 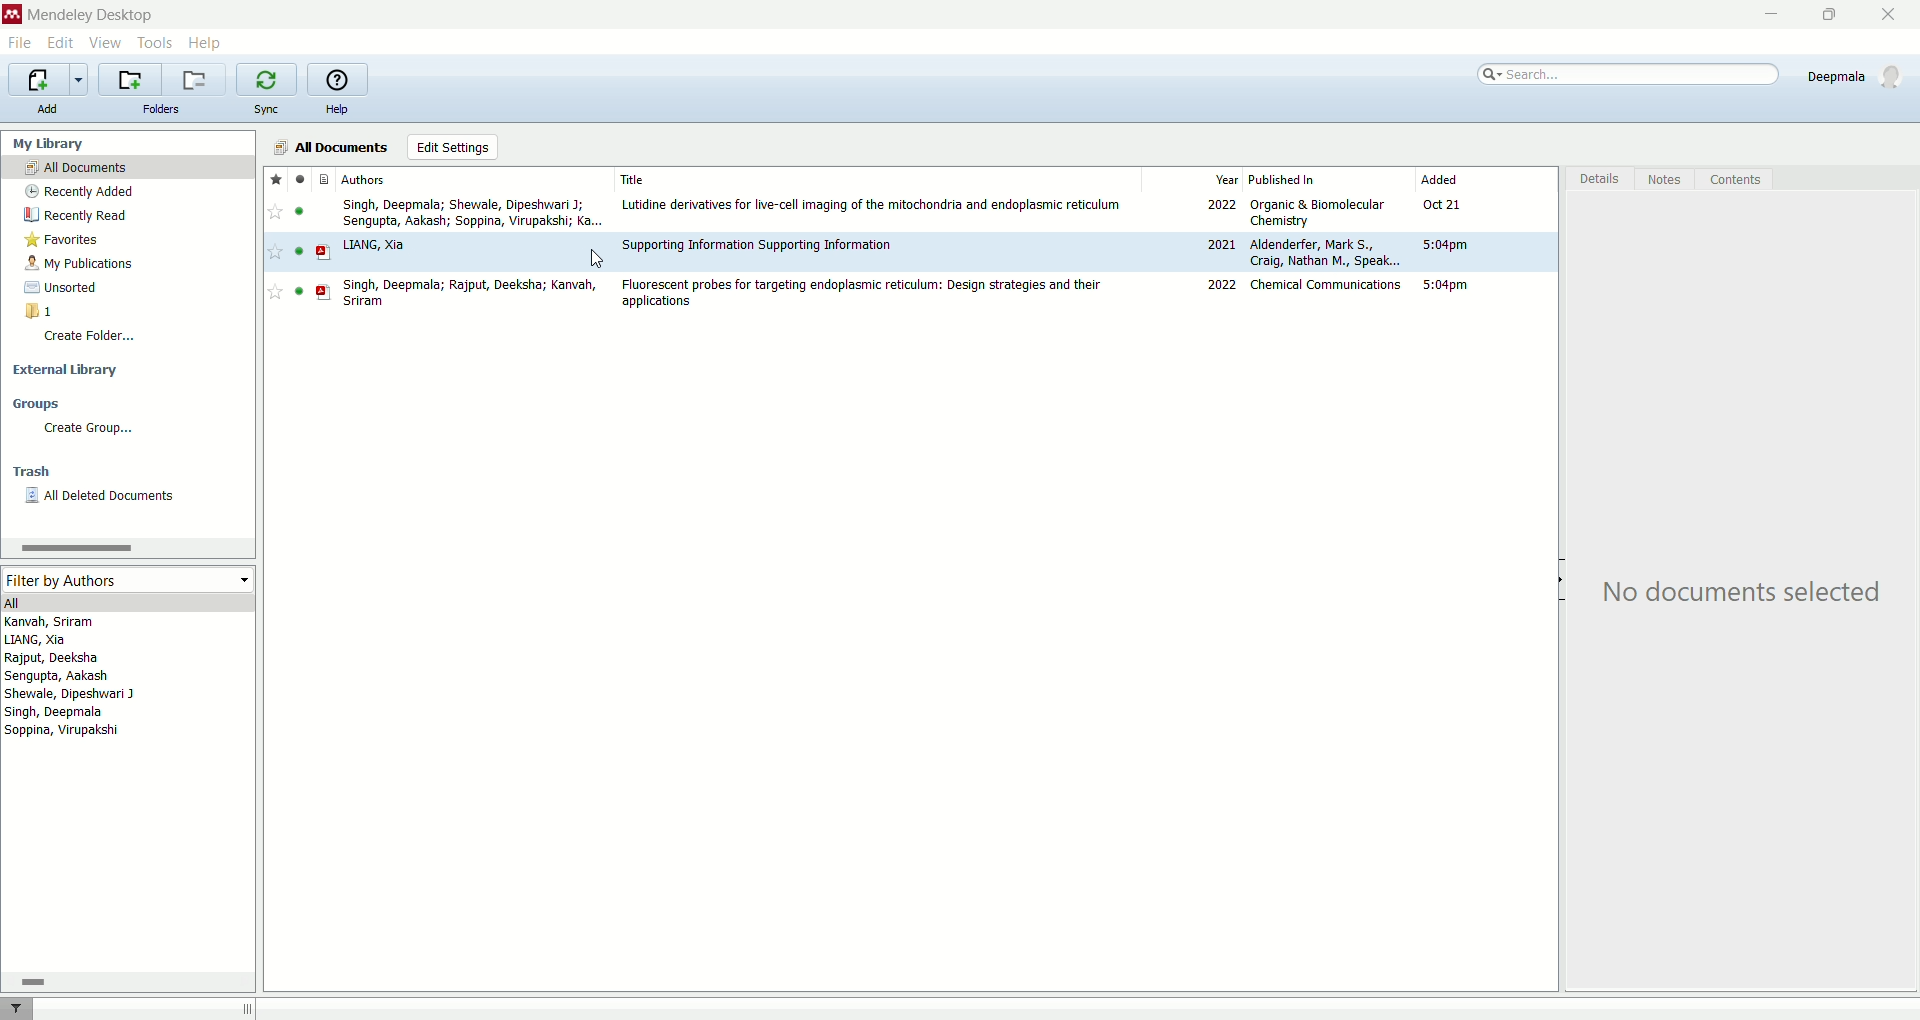 I want to click on import, so click(x=49, y=78).